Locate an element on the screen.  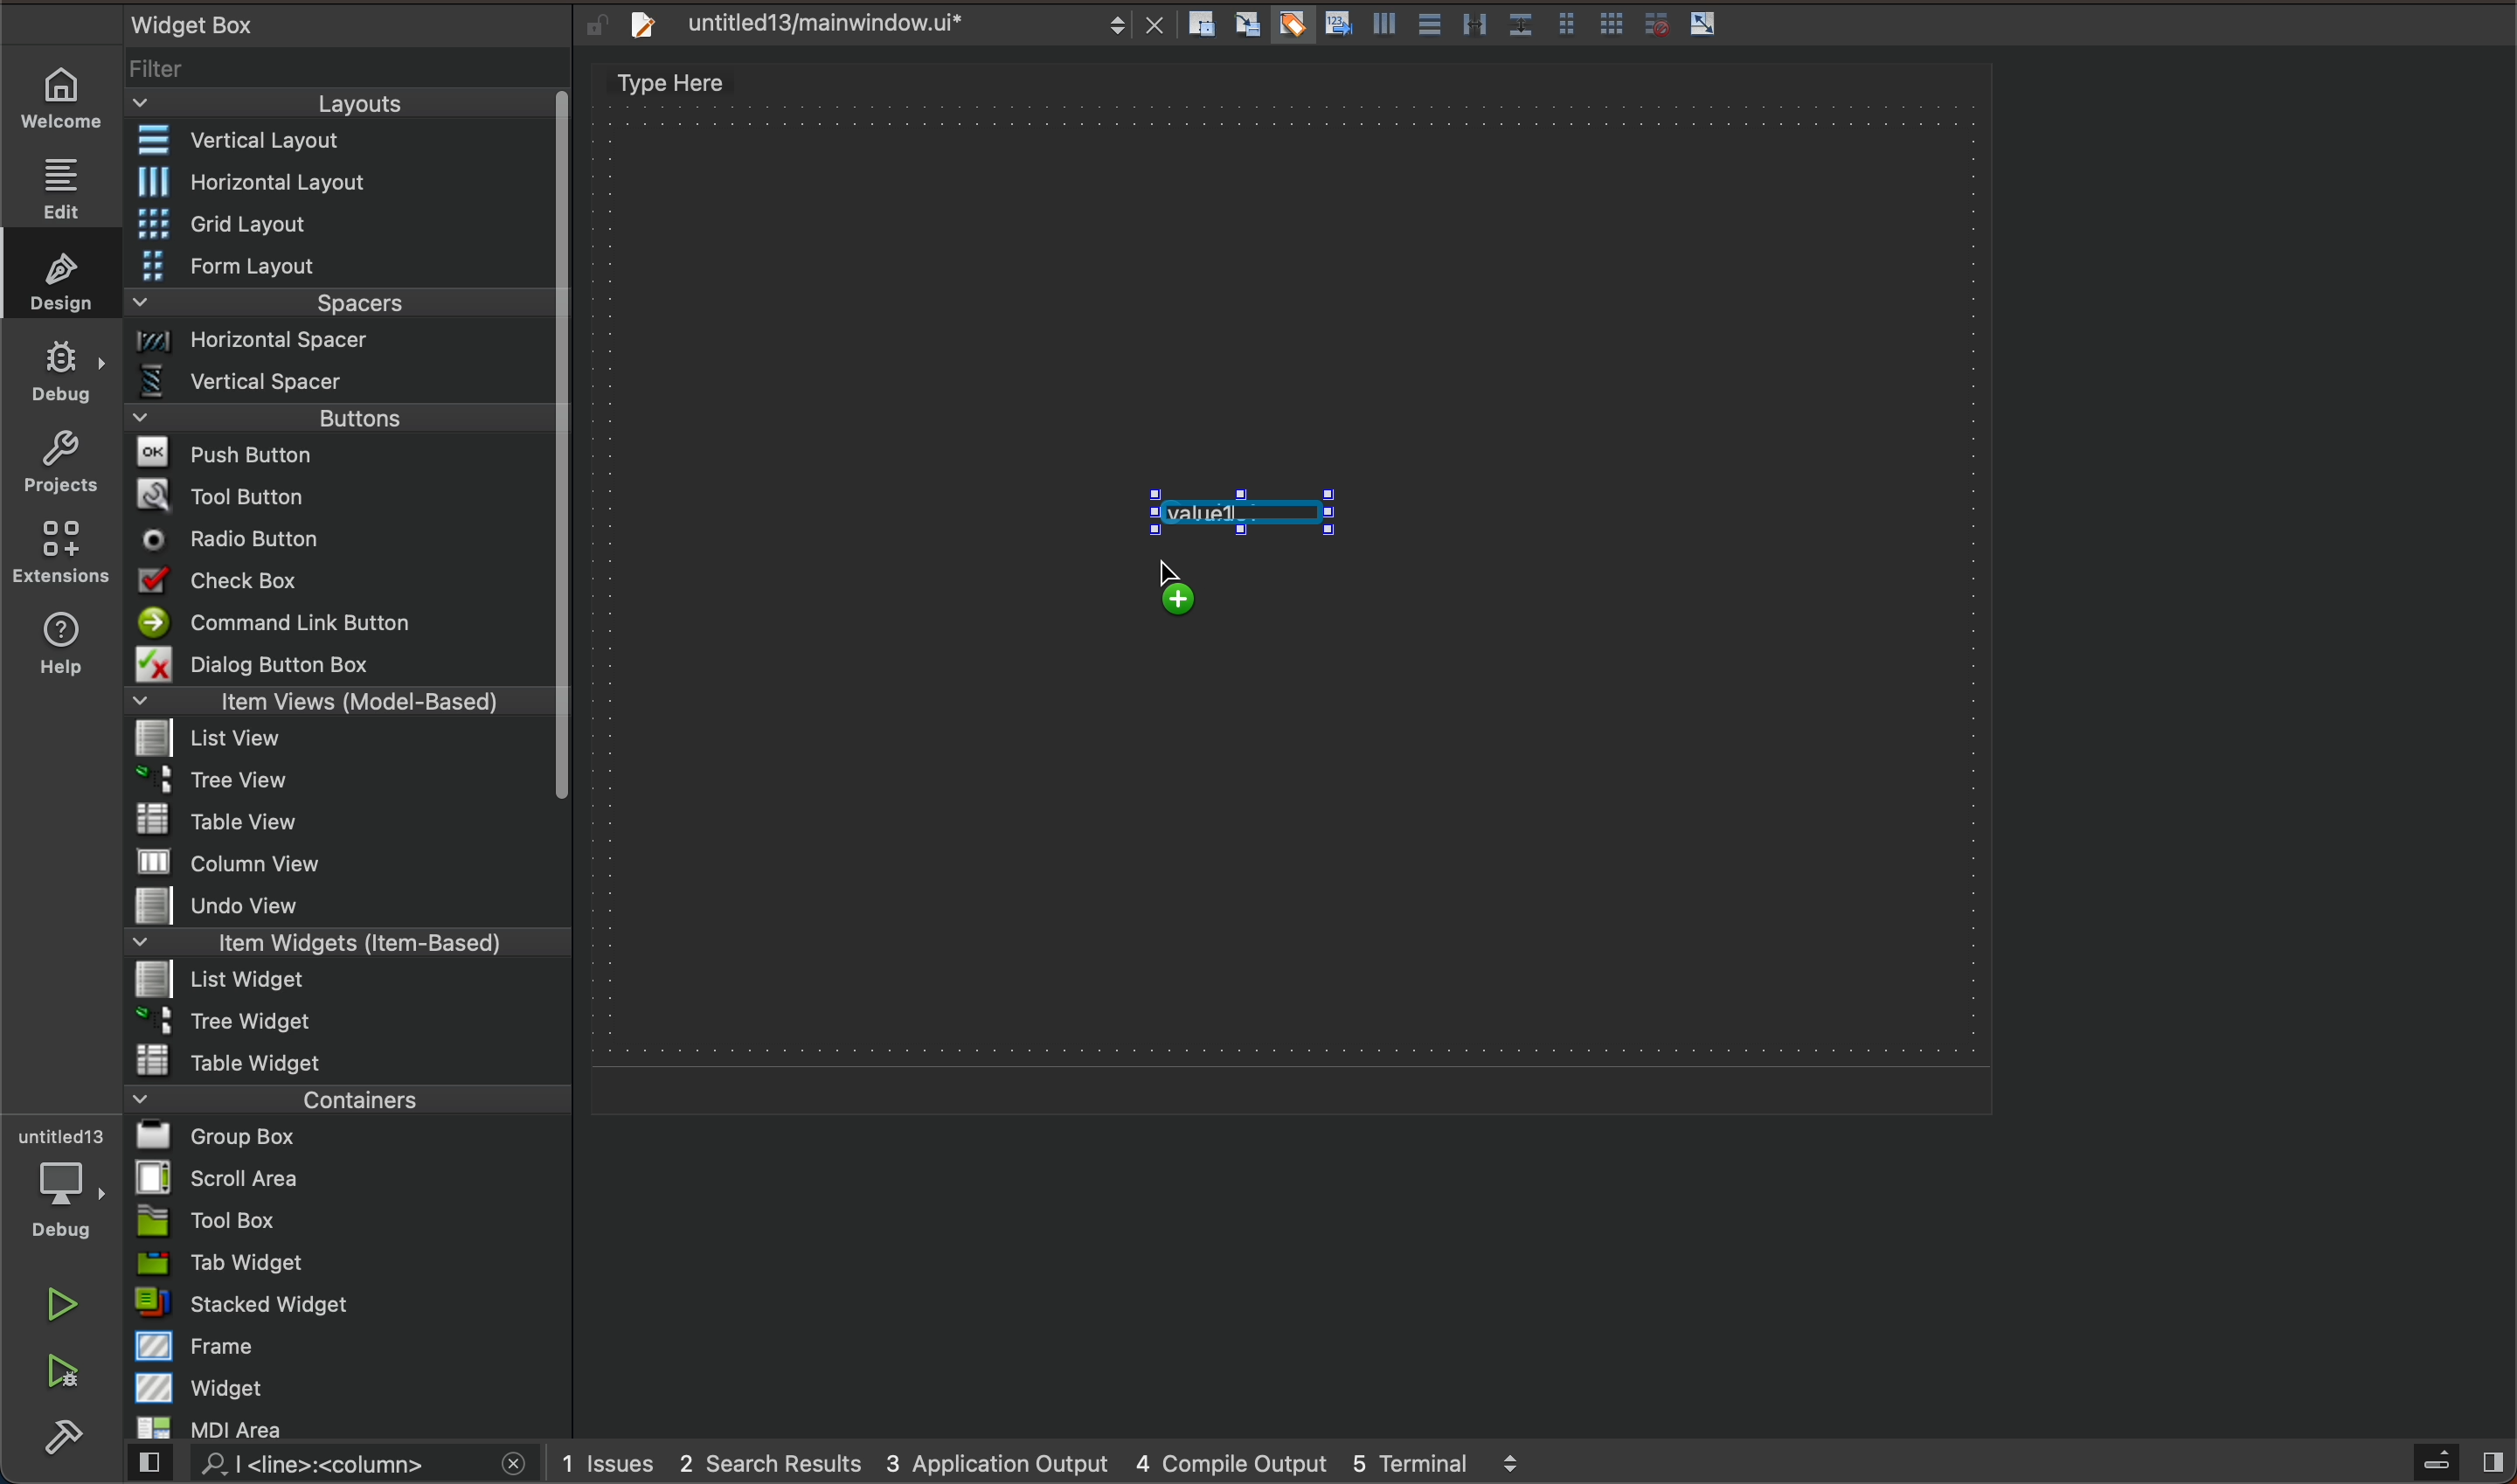
tree widget is located at coordinates (350, 1023).